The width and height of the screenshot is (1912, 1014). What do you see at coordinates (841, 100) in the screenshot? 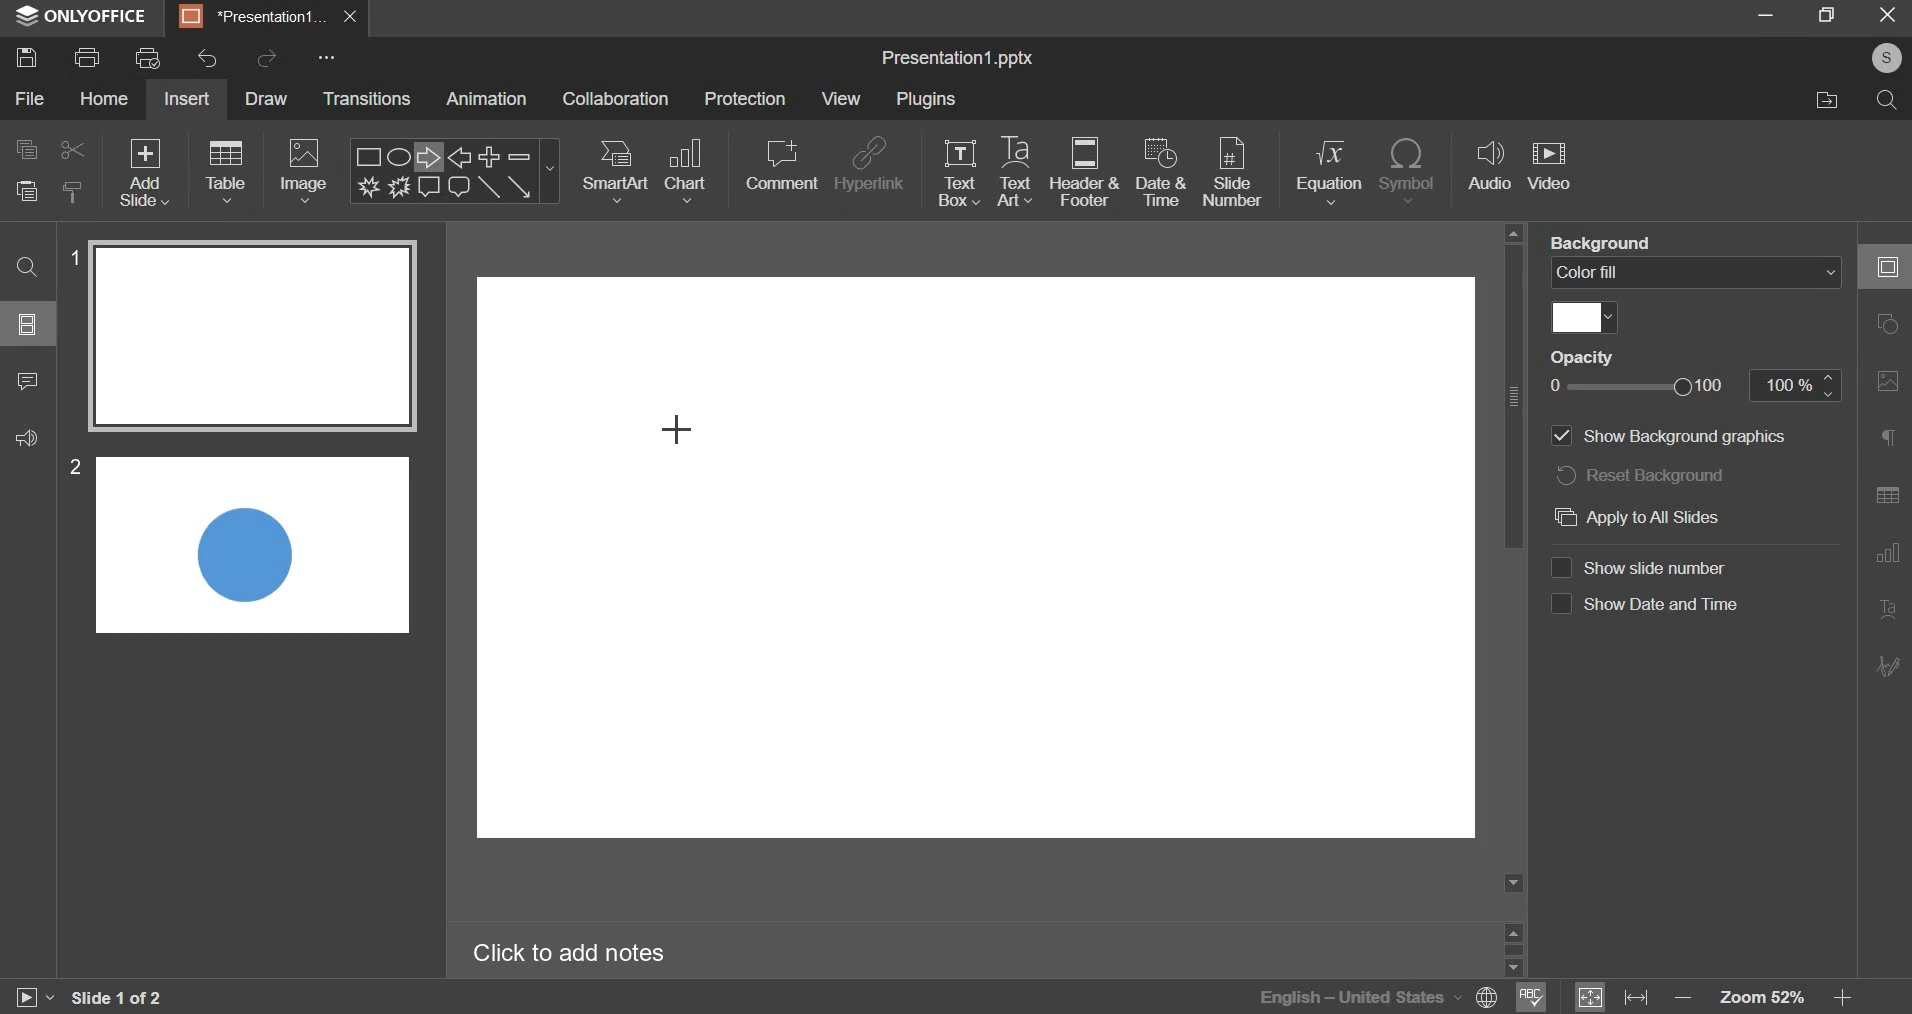
I see `view` at bounding box center [841, 100].